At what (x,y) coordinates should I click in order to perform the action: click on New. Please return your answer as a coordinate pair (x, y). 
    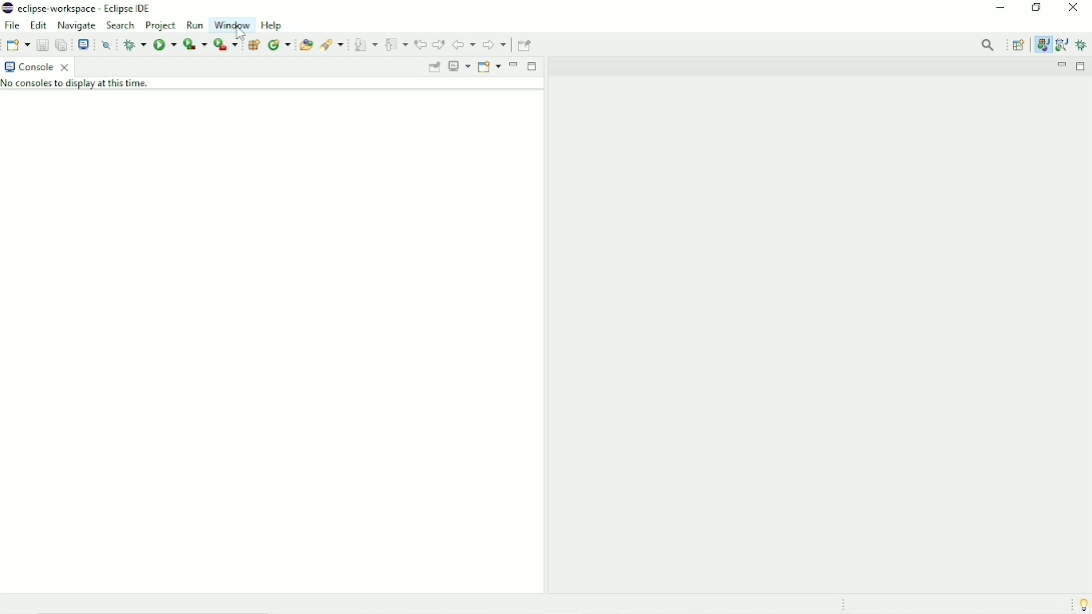
    Looking at the image, I should click on (18, 44).